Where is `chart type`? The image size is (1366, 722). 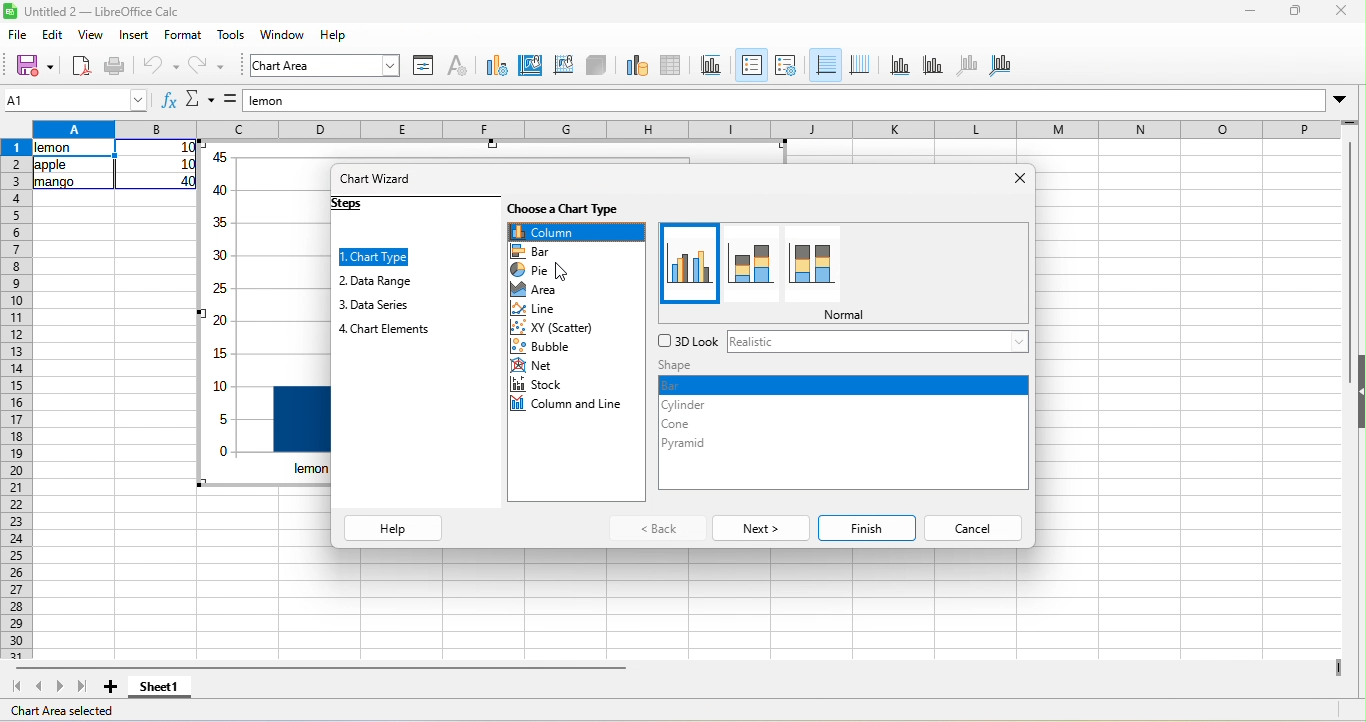
chart type is located at coordinates (497, 64).